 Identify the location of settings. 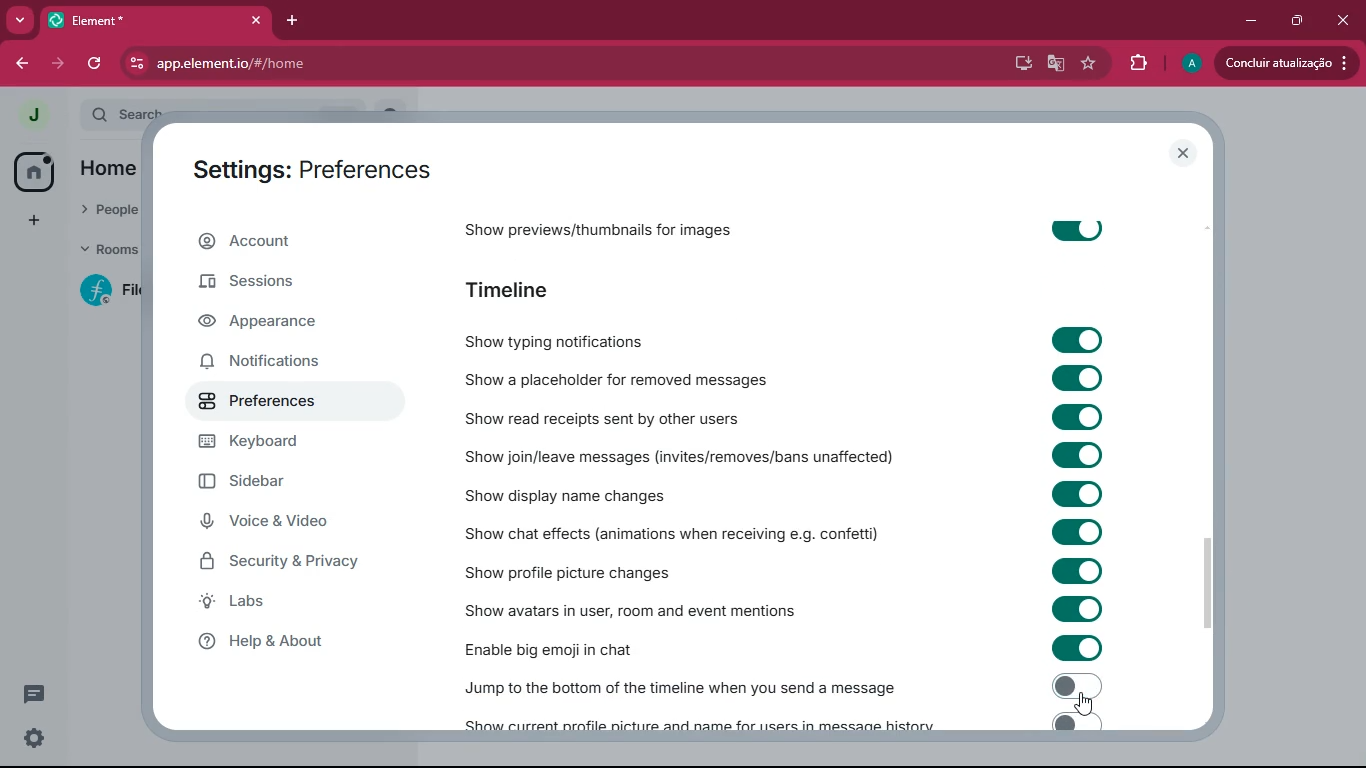
(37, 739).